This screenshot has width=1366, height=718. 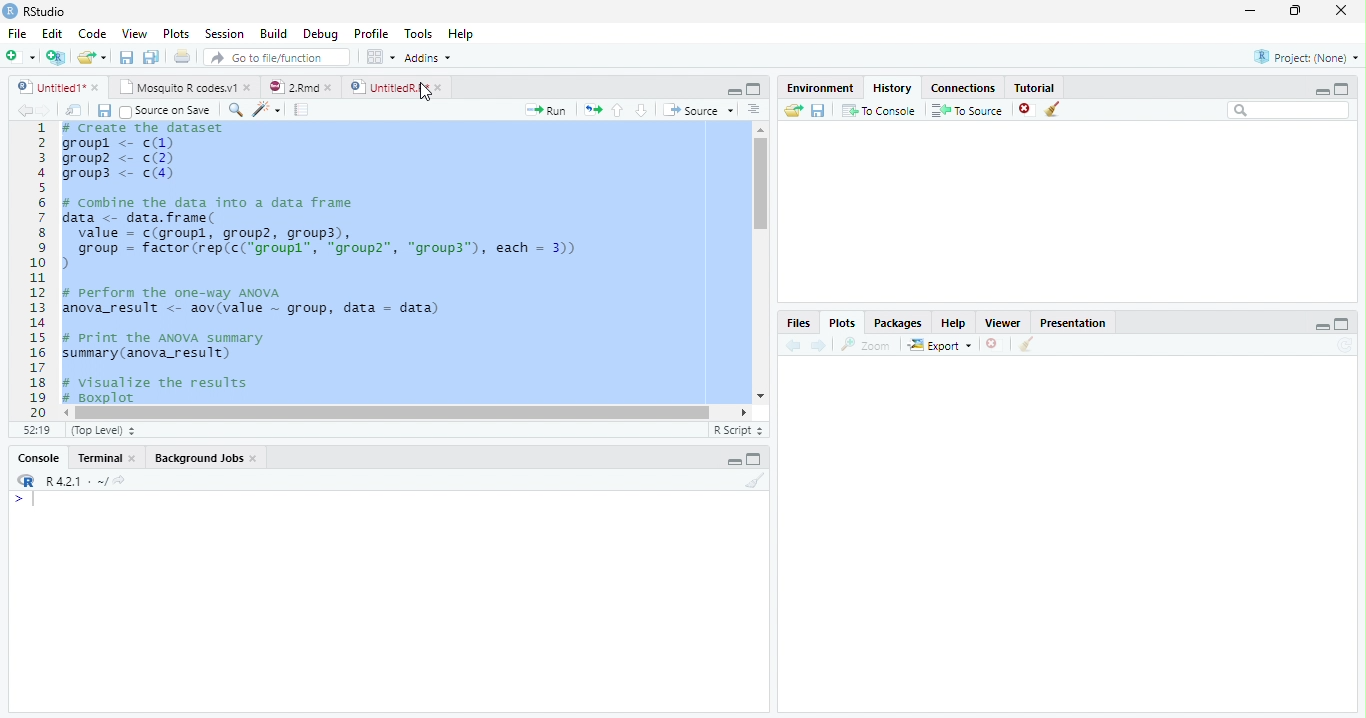 What do you see at coordinates (642, 108) in the screenshot?
I see `Go to next section ` at bounding box center [642, 108].